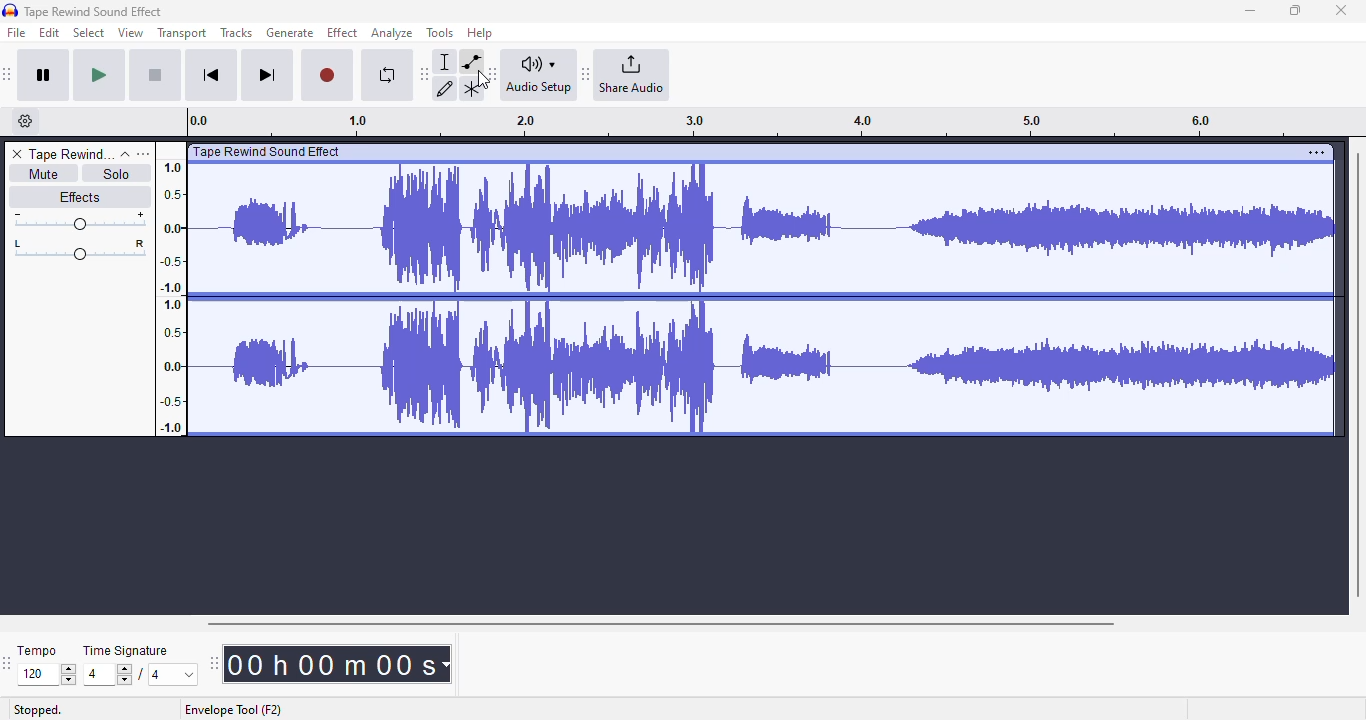  I want to click on Move audacity transport toolbar, so click(8, 74).